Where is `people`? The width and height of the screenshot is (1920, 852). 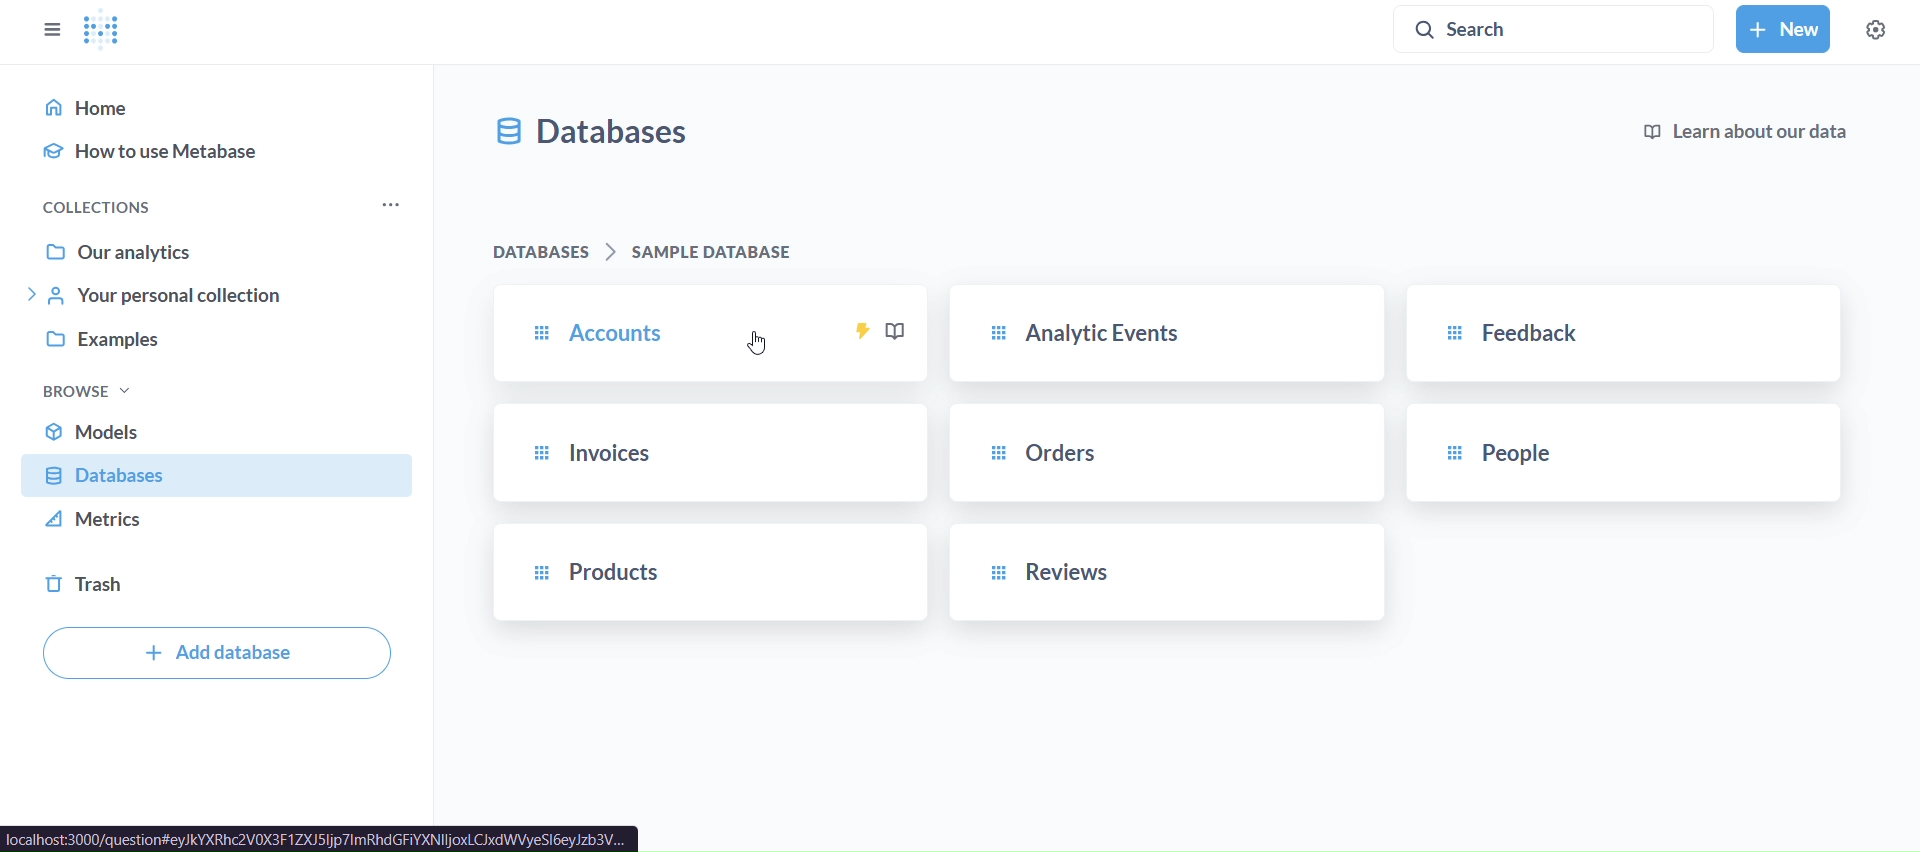
people is located at coordinates (1622, 458).